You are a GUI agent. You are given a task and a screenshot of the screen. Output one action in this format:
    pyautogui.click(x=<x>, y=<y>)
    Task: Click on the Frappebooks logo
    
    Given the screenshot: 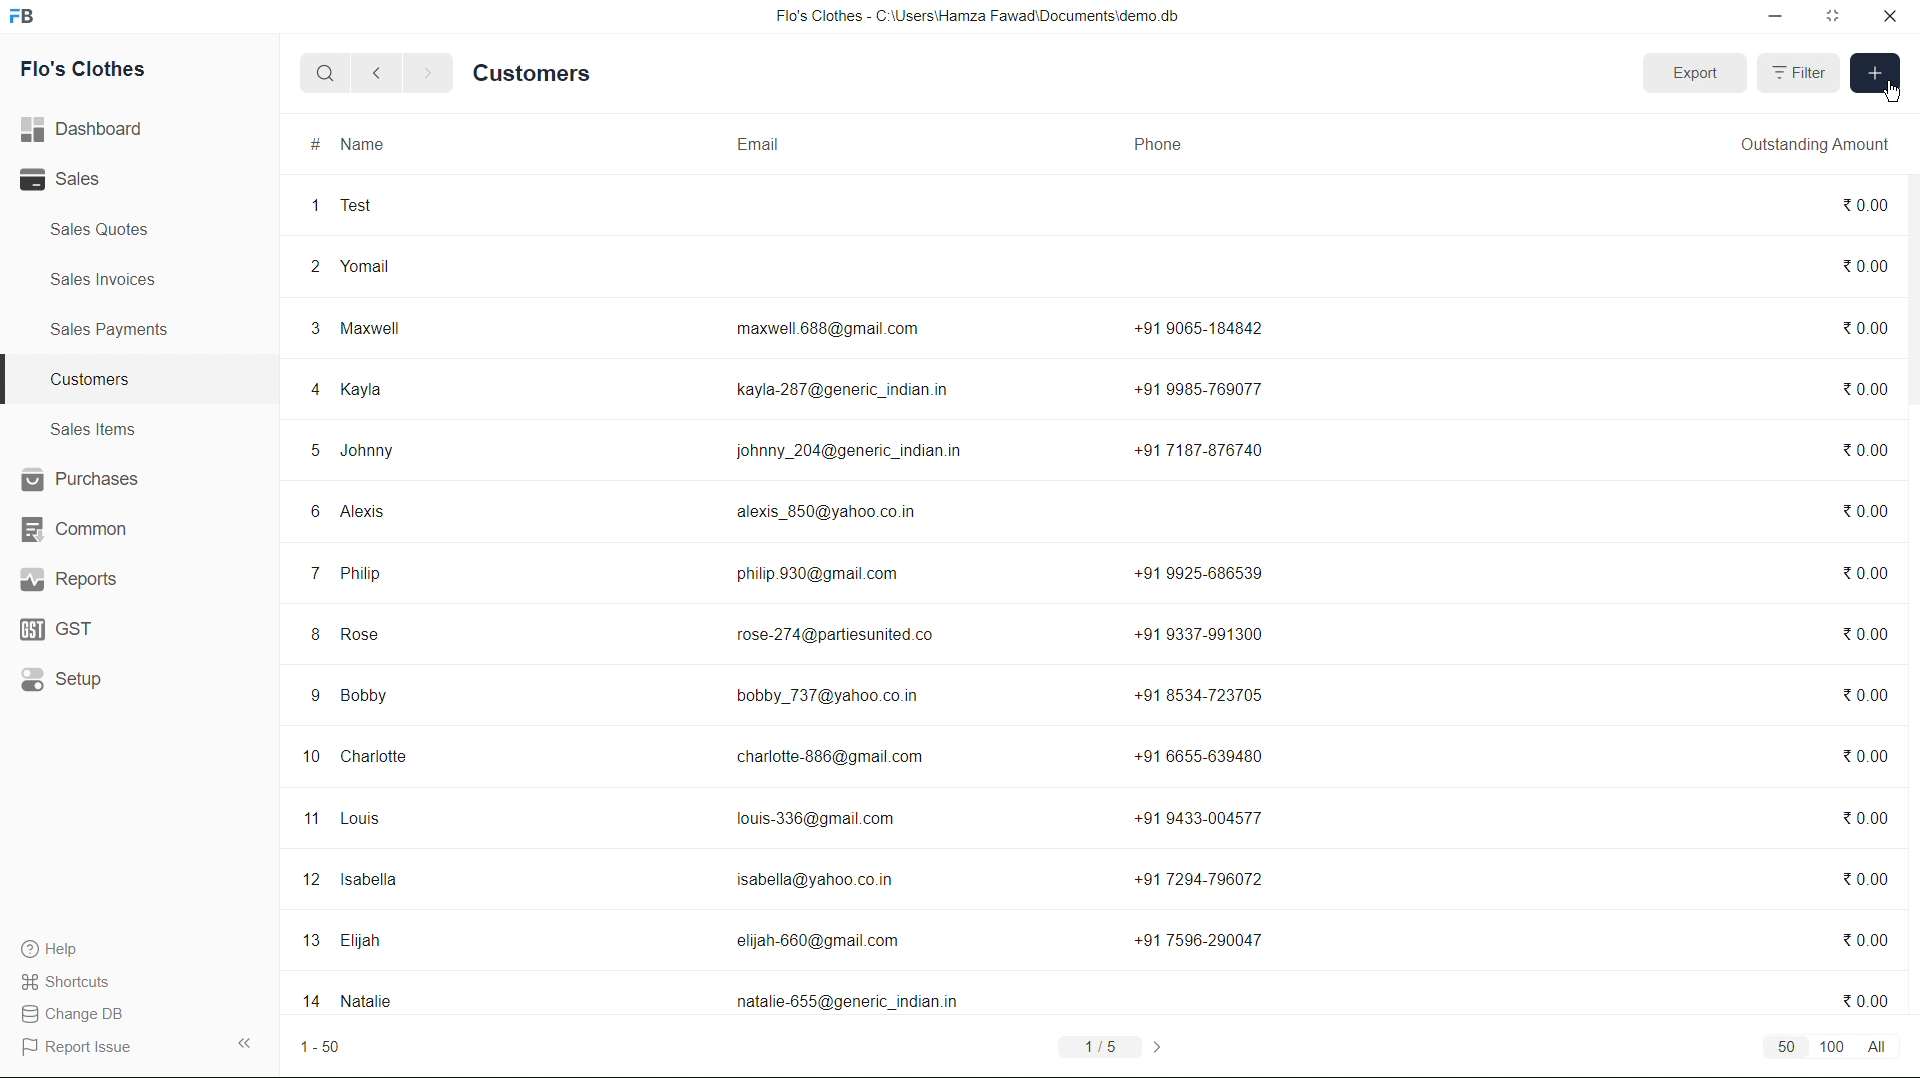 What is the action you would take?
    pyautogui.click(x=32, y=18)
    